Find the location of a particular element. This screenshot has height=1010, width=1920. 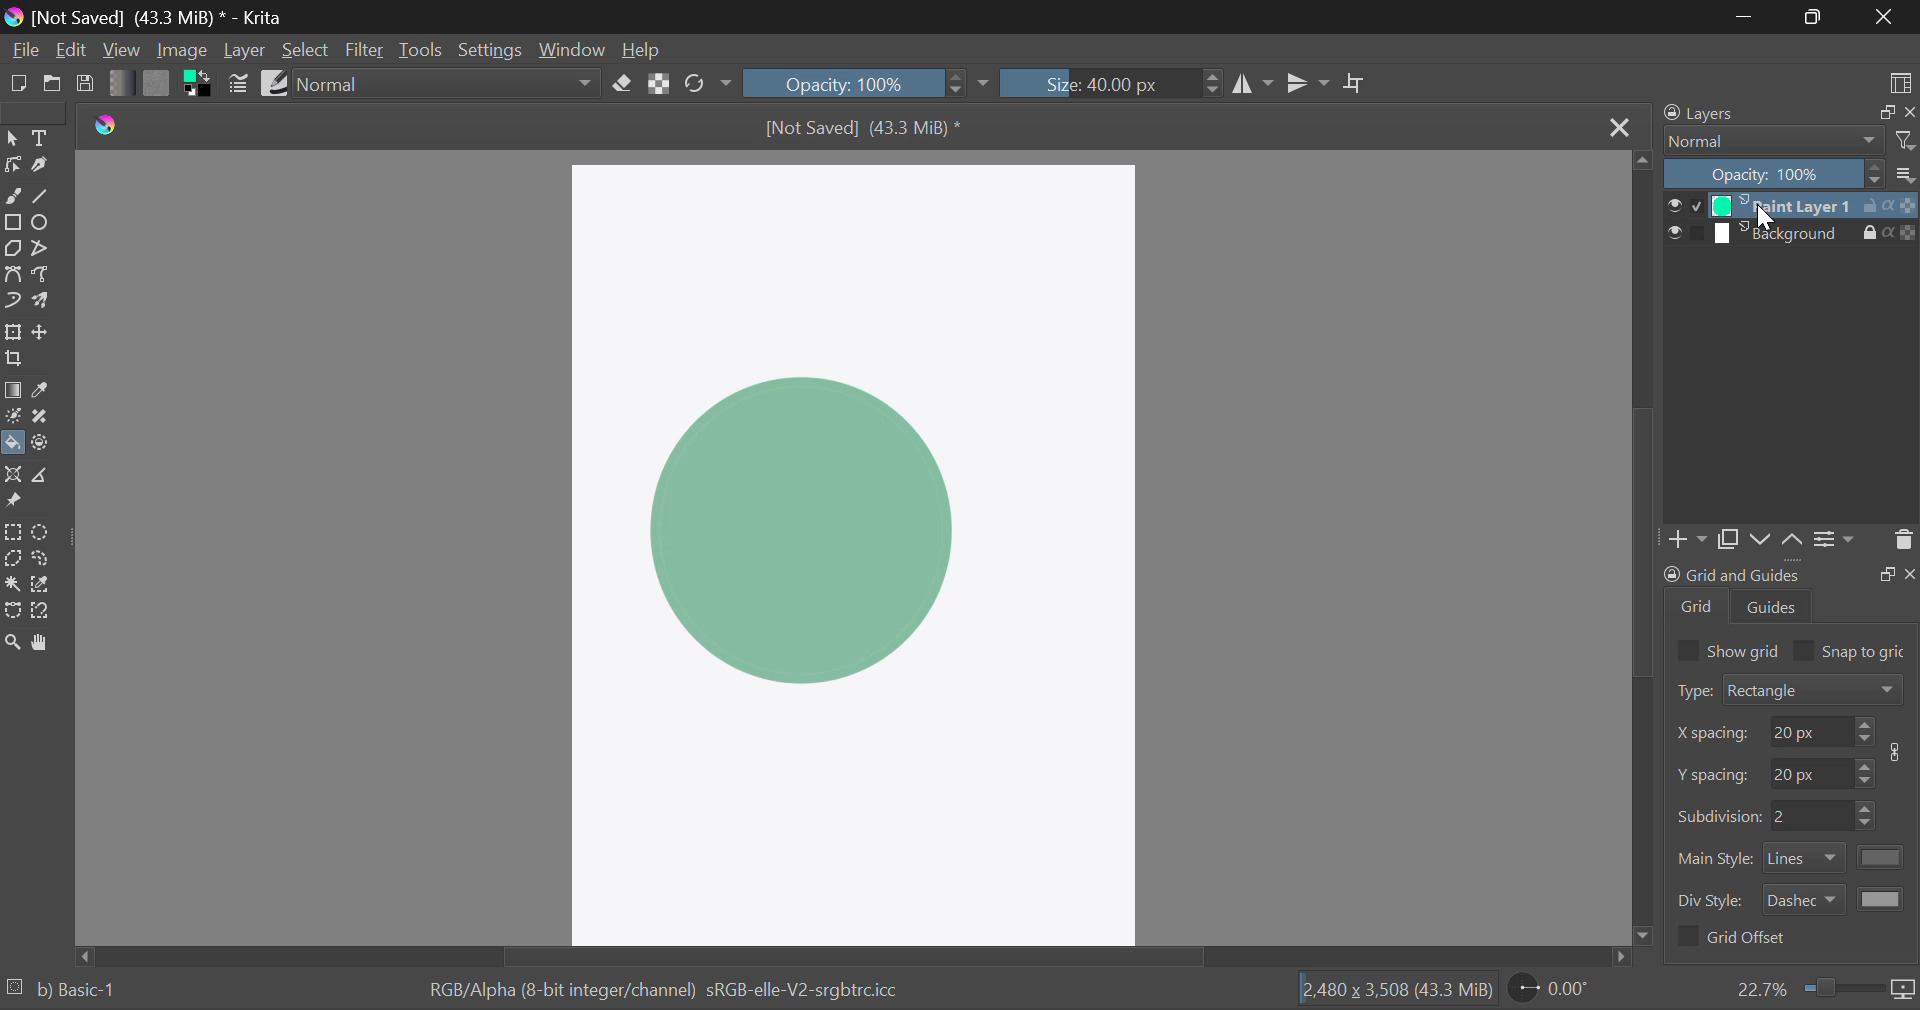

Layer is located at coordinates (245, 52).